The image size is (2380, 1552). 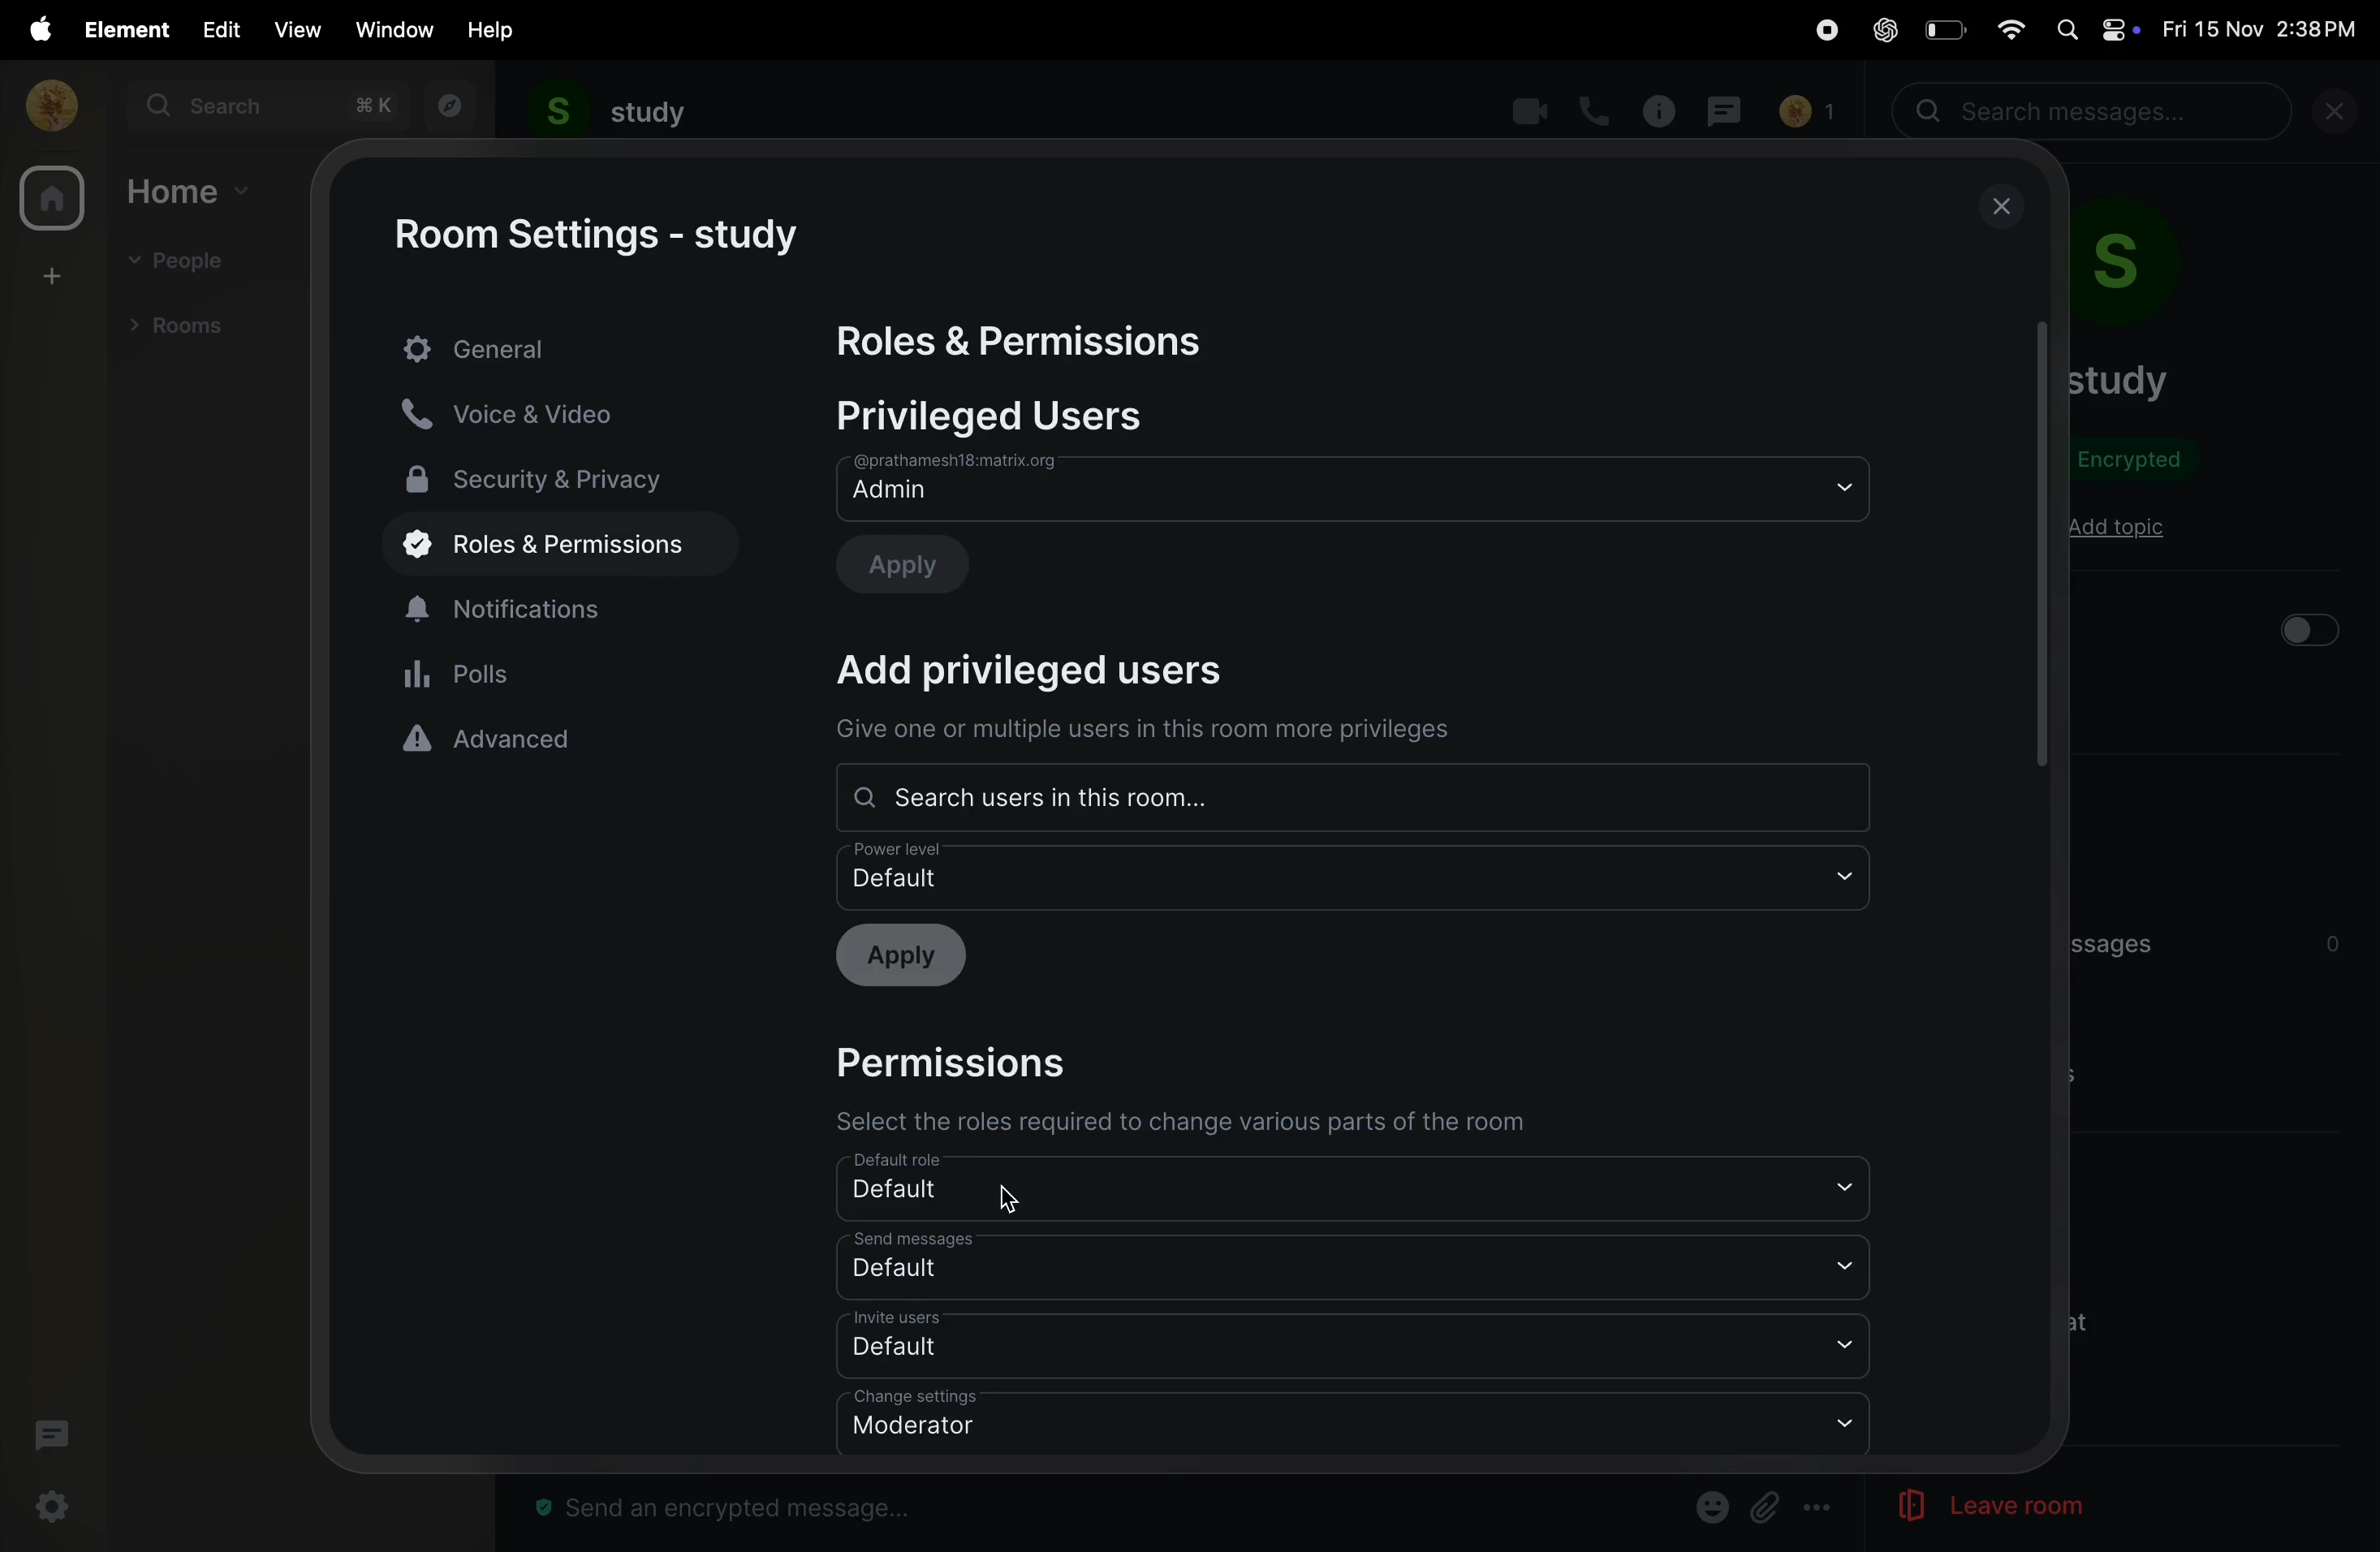 I want to click on profile, so click(x=45, y=104).